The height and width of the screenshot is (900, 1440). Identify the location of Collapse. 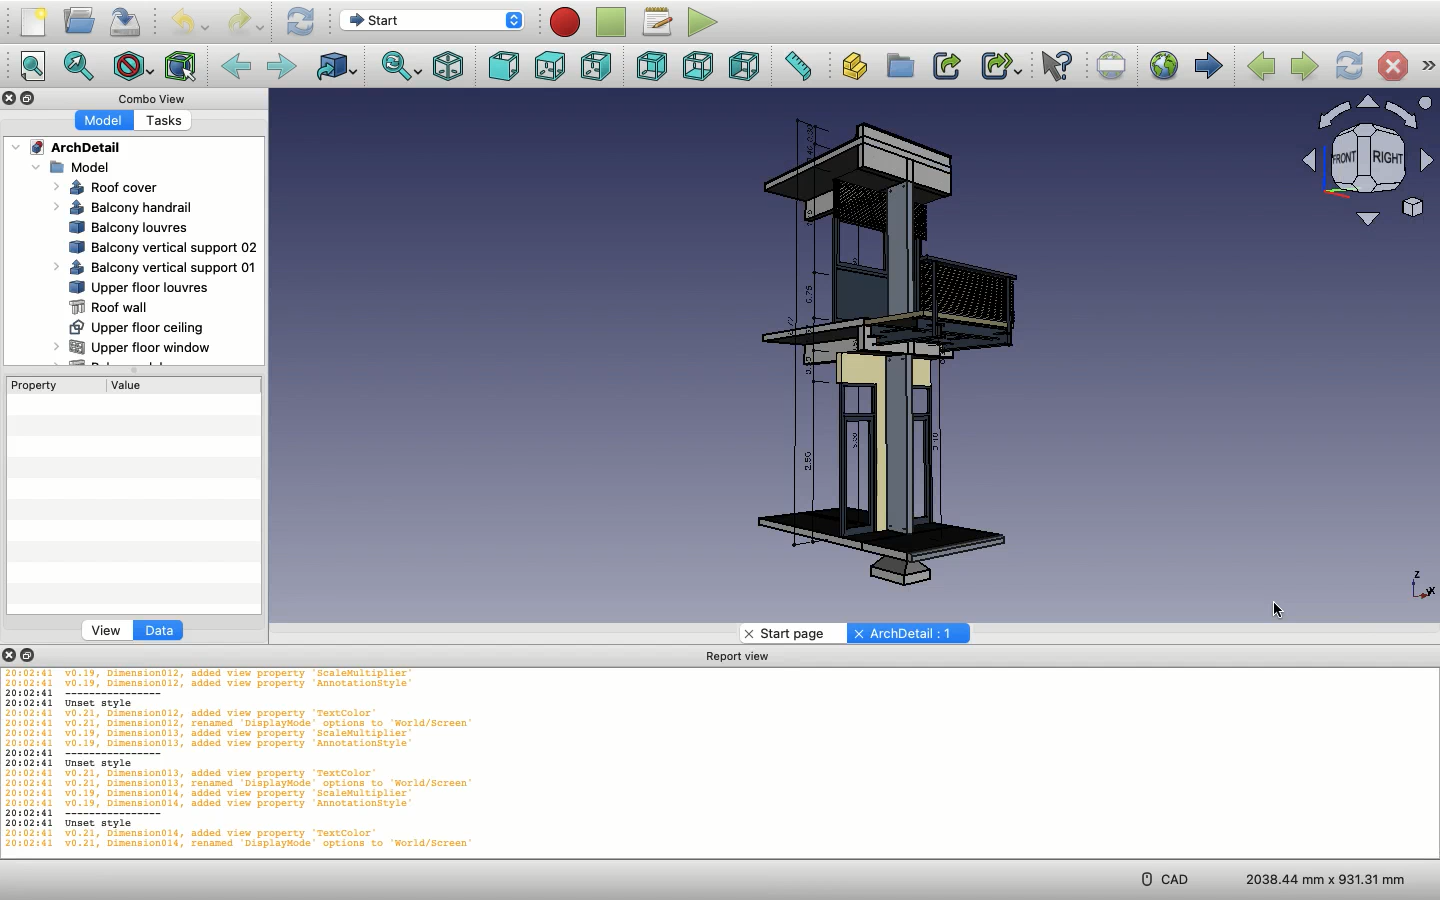
(28, 98).